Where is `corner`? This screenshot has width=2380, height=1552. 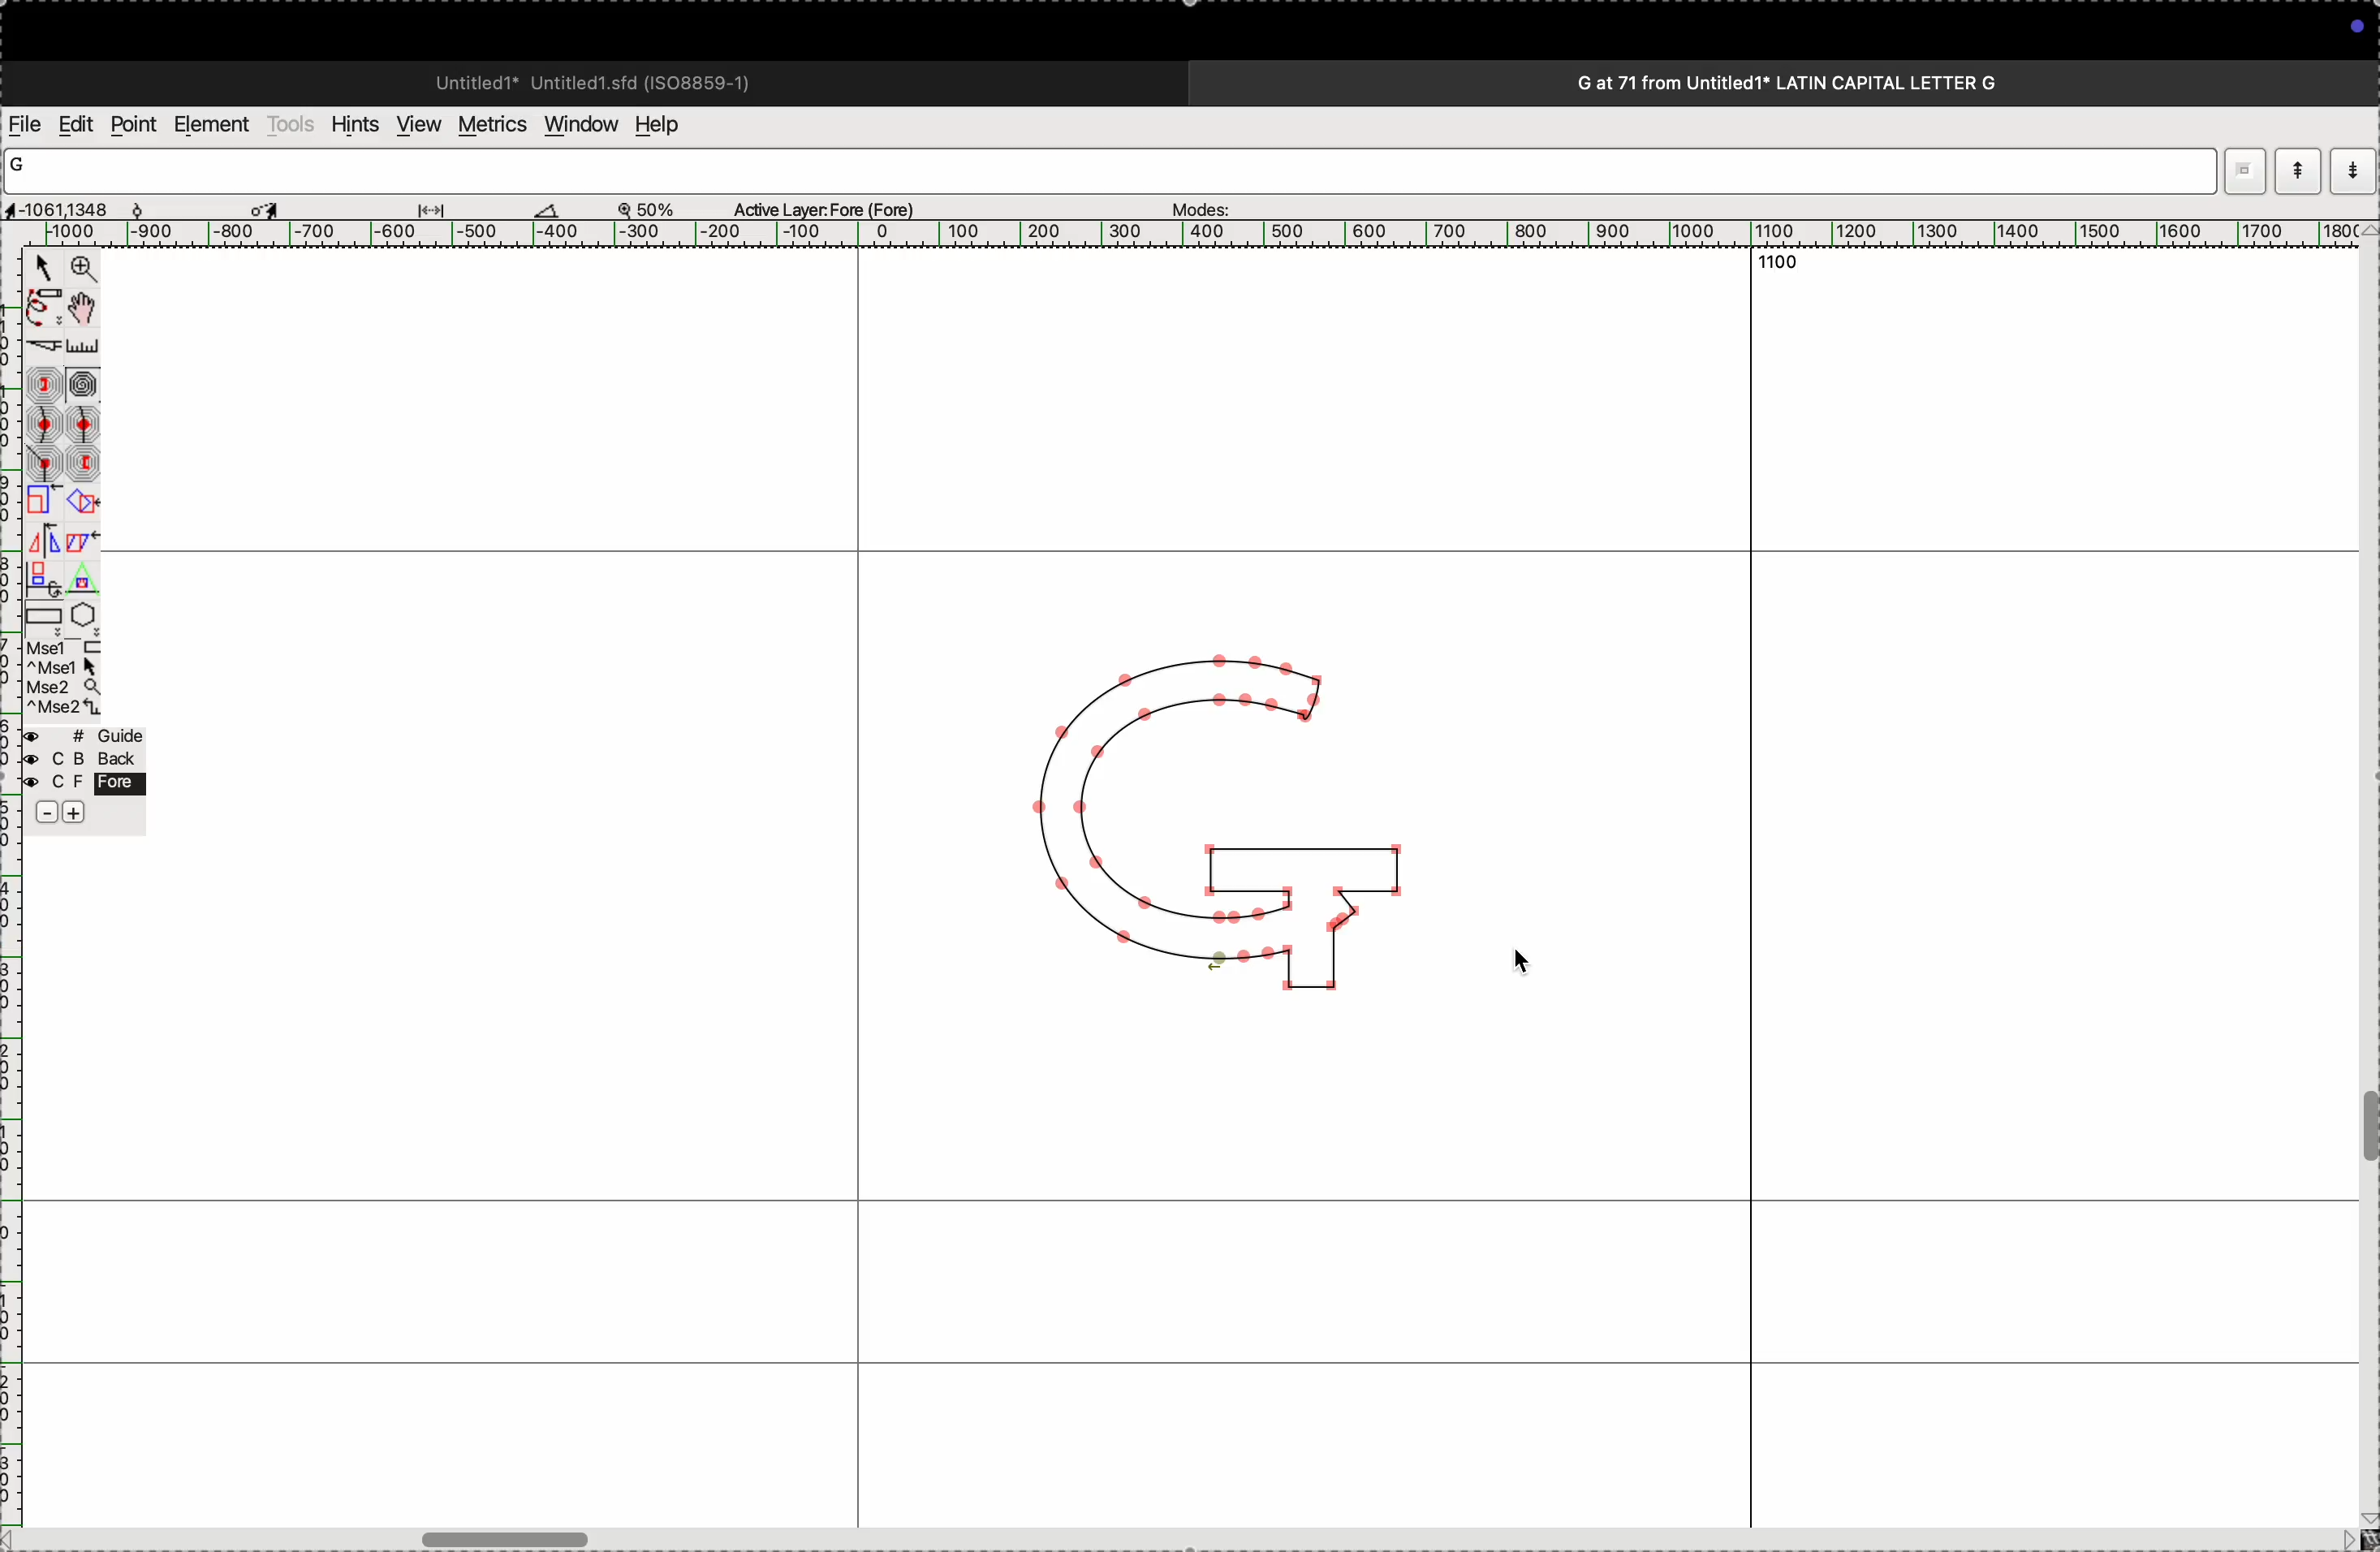 corner is located at coordinates (46, 462).